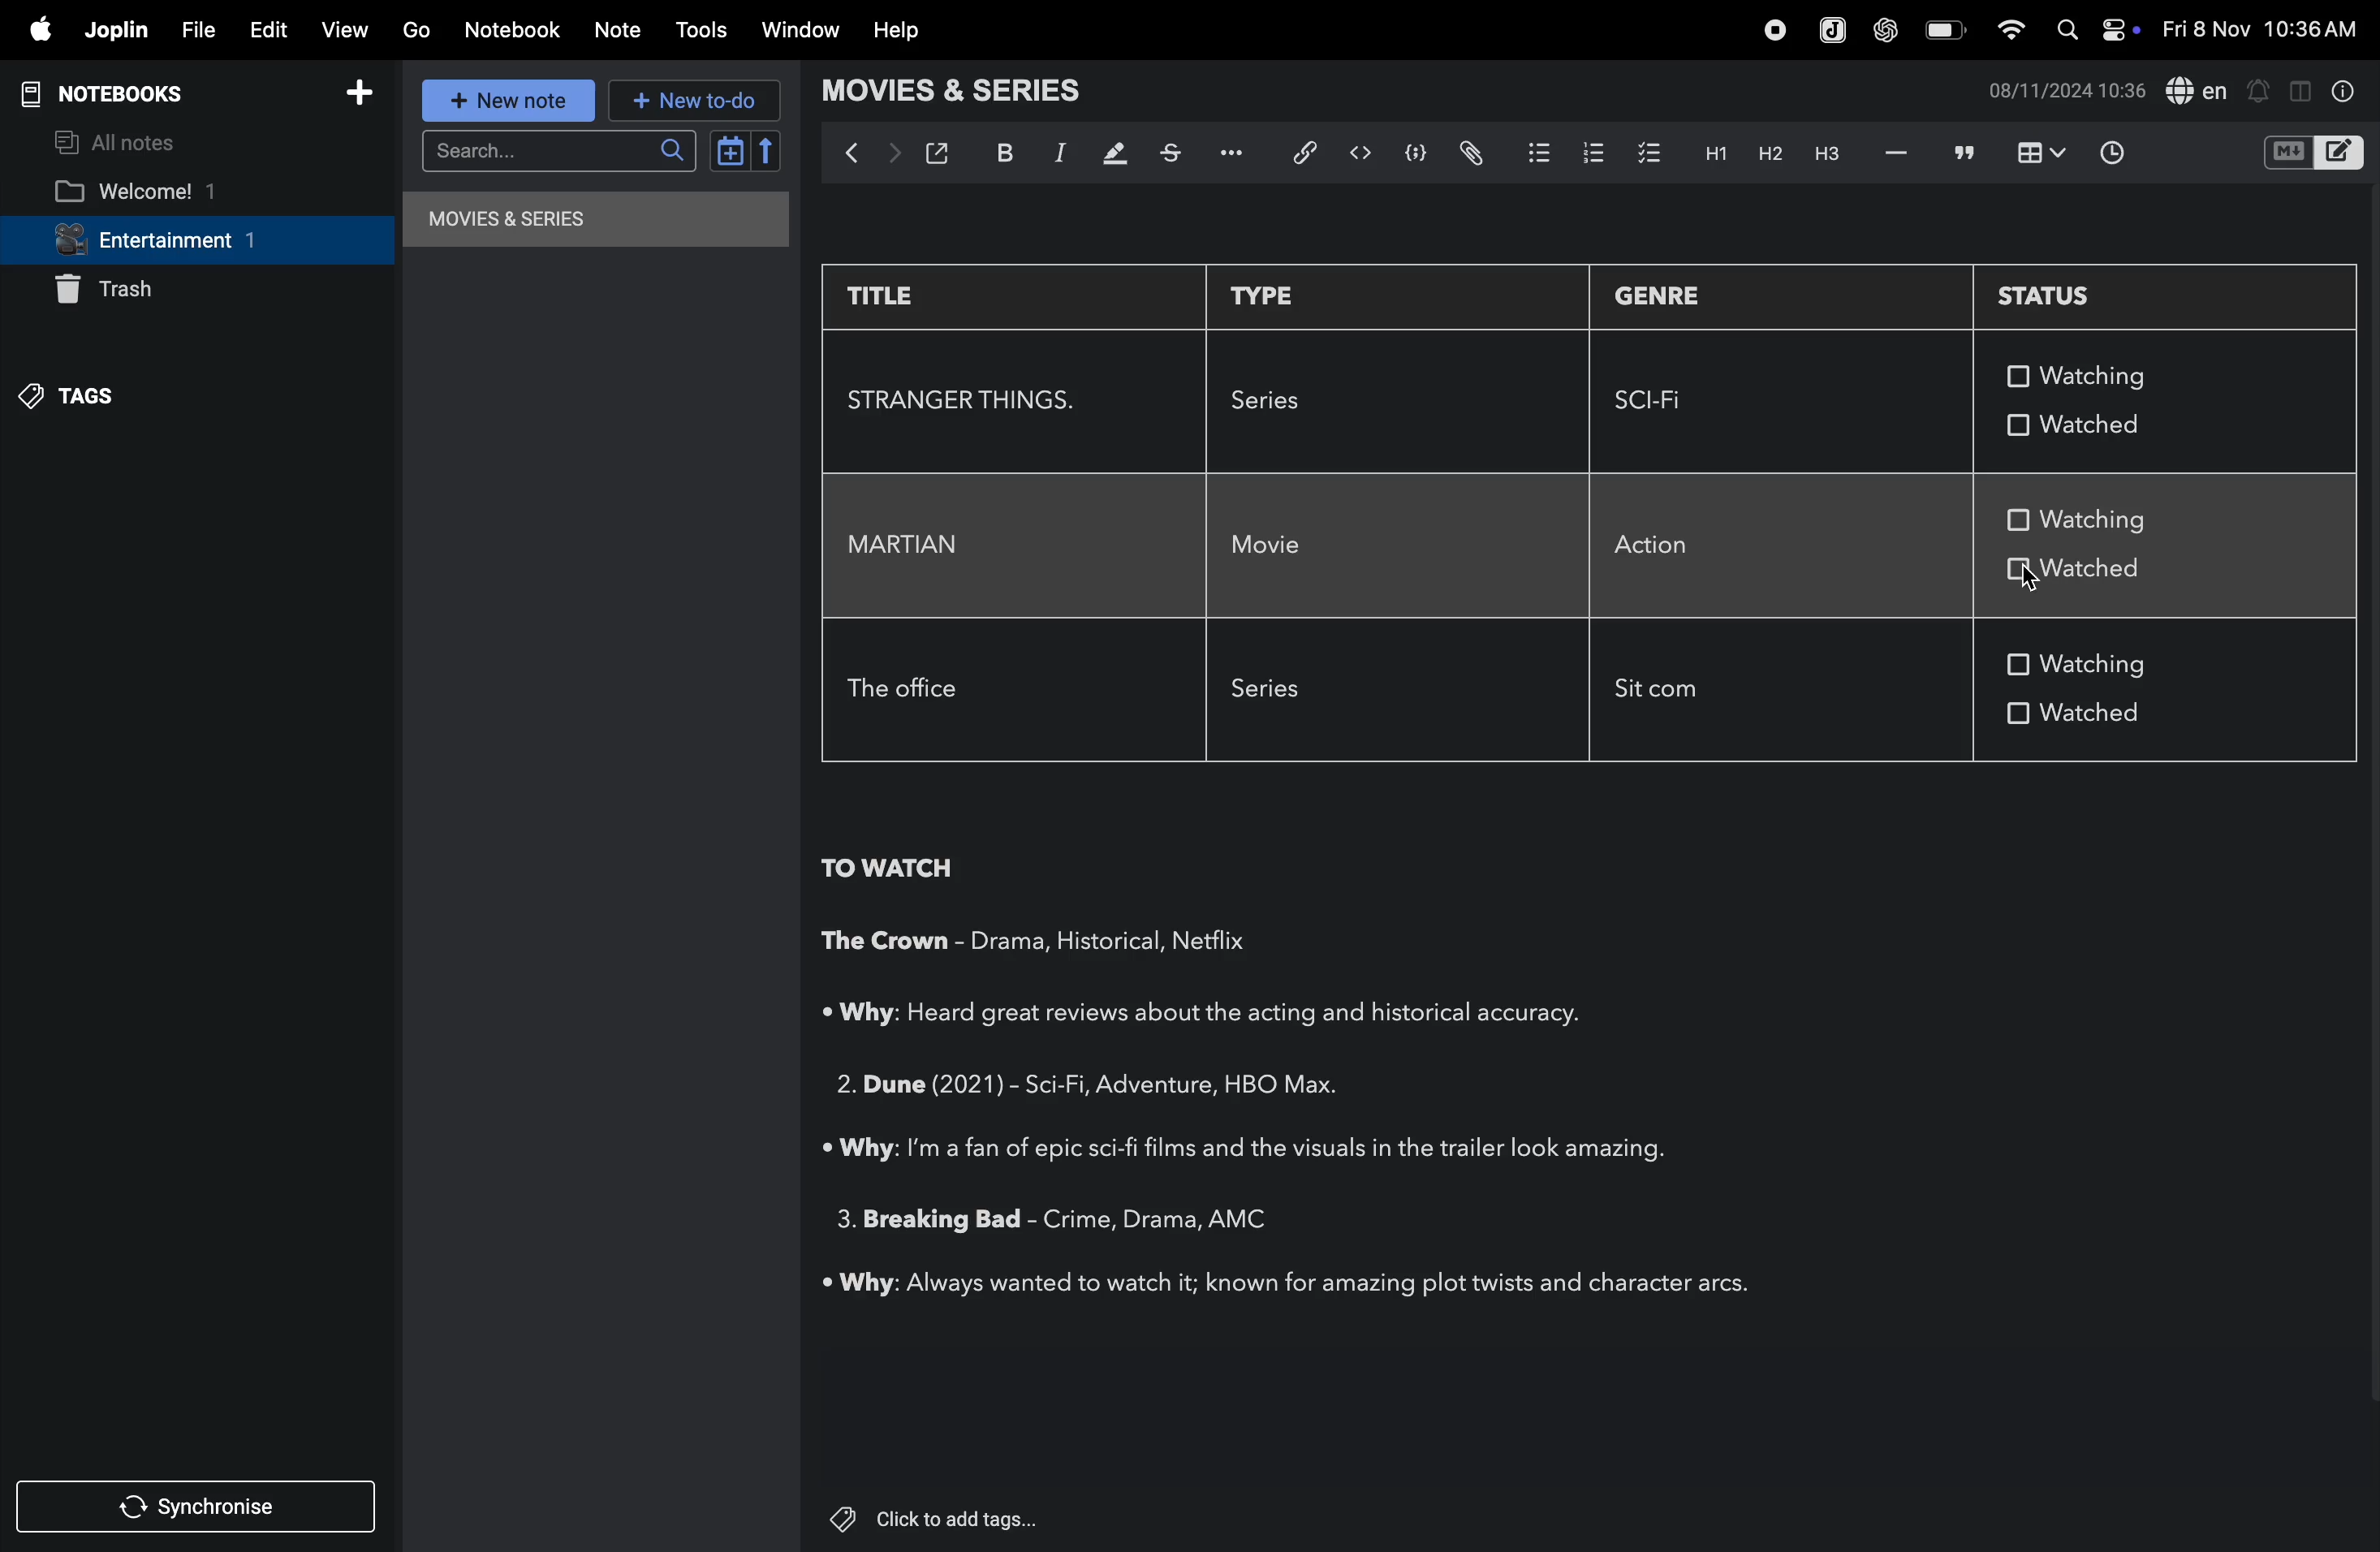  Describe the element at coordinates (1240, 151) in the screenshot. I see `options` at that location.